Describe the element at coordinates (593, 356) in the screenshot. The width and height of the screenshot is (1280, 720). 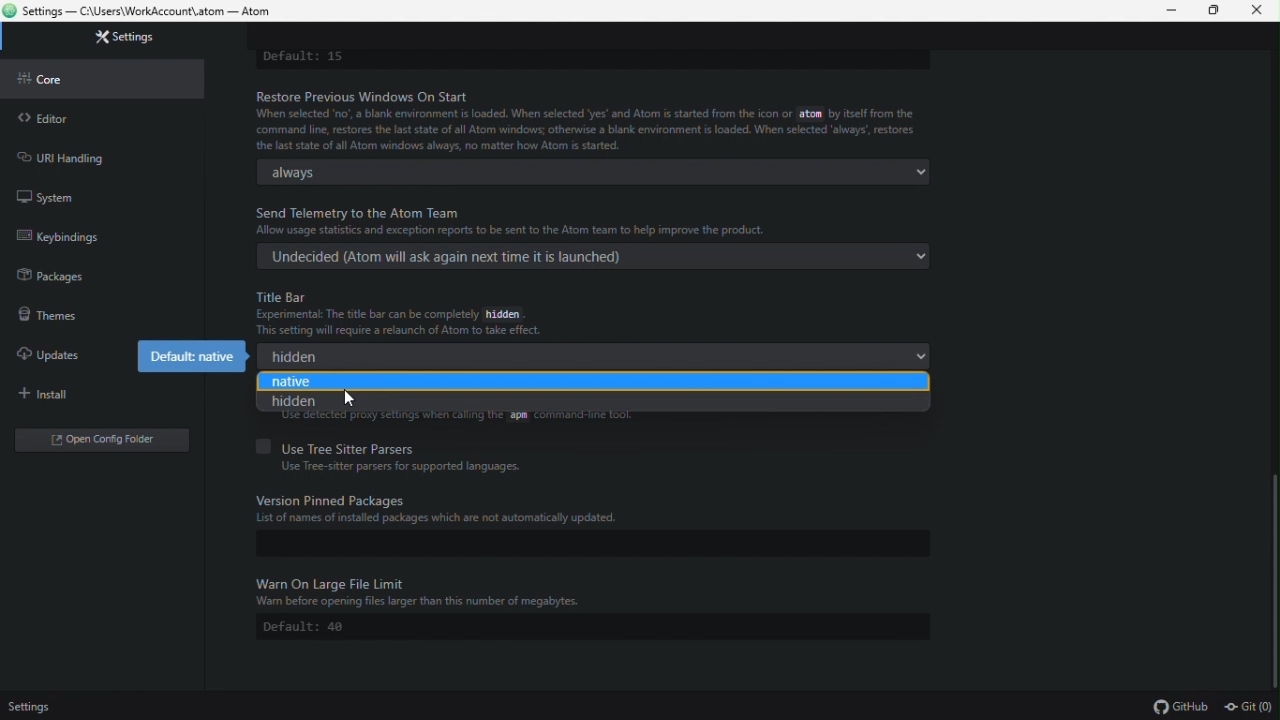
I see `hidden` at that location.